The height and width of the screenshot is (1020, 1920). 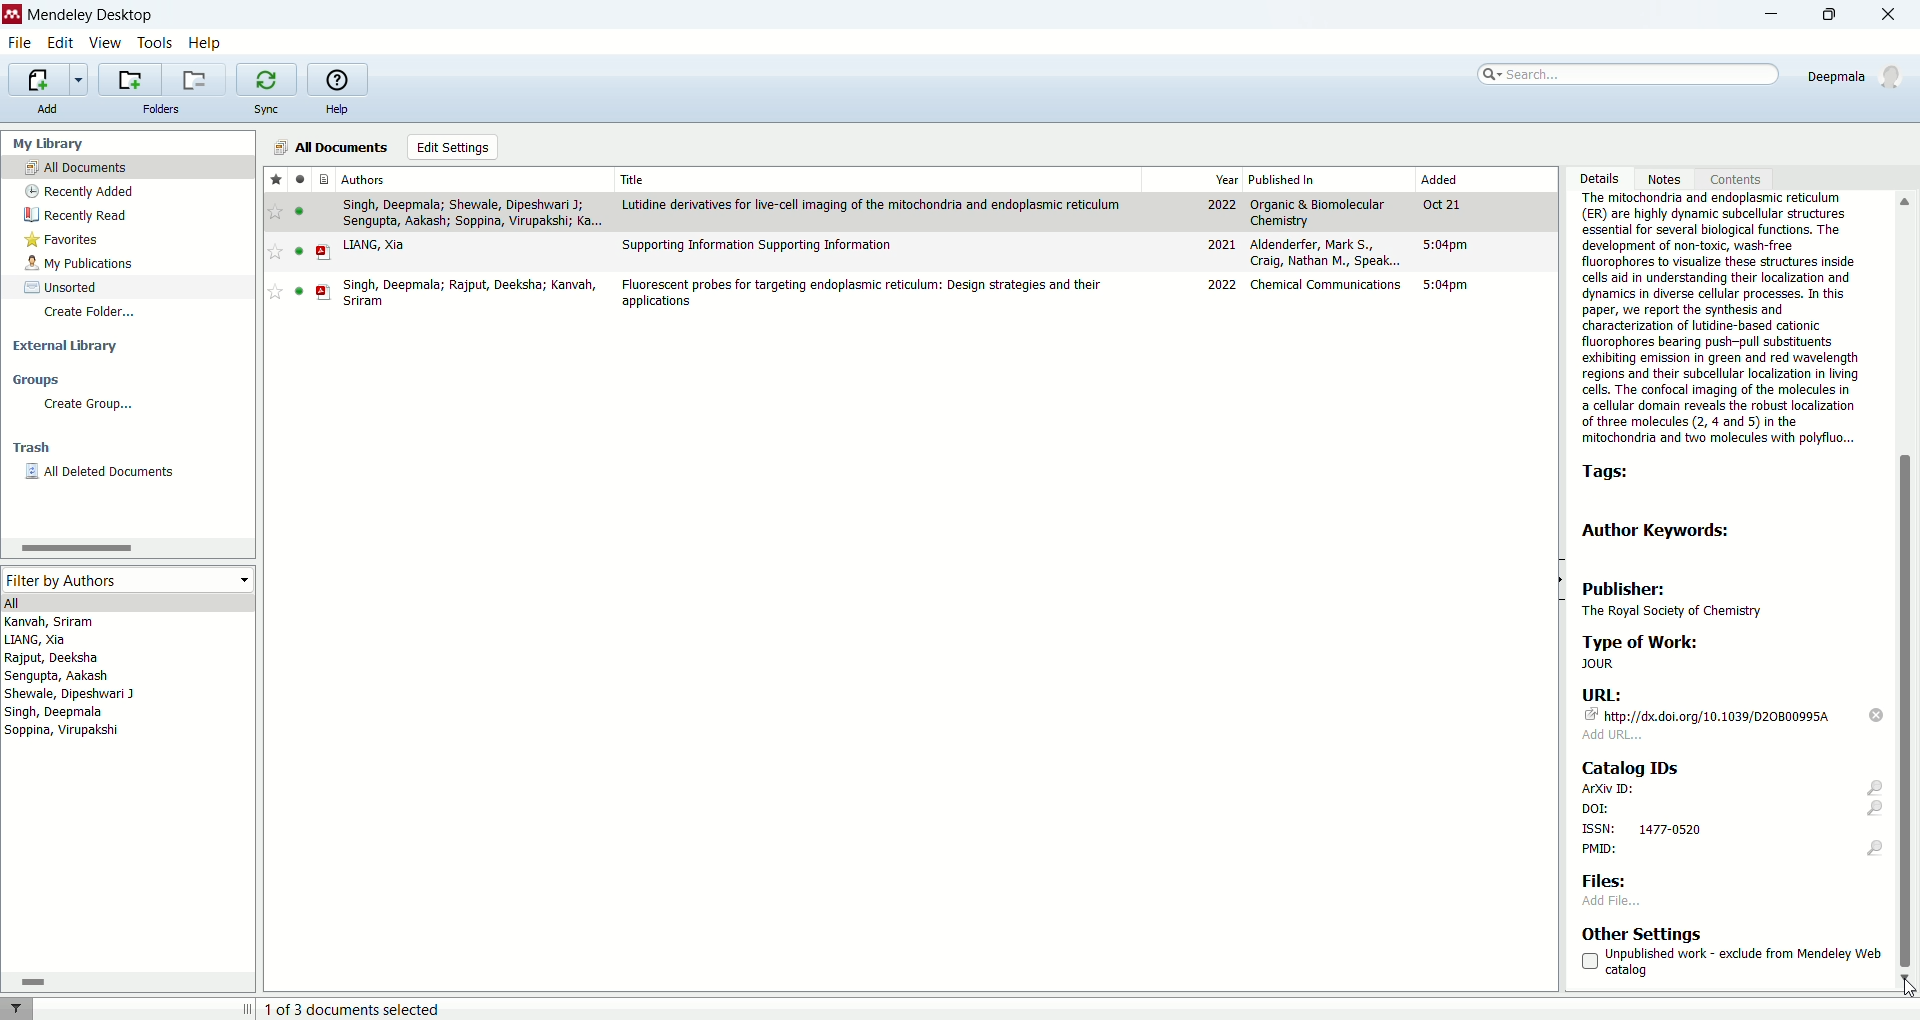 What do you see at coordinates (335, 78) in the screenshot?
I see `online help guide for mendeley` at bounding box center [335, 78].